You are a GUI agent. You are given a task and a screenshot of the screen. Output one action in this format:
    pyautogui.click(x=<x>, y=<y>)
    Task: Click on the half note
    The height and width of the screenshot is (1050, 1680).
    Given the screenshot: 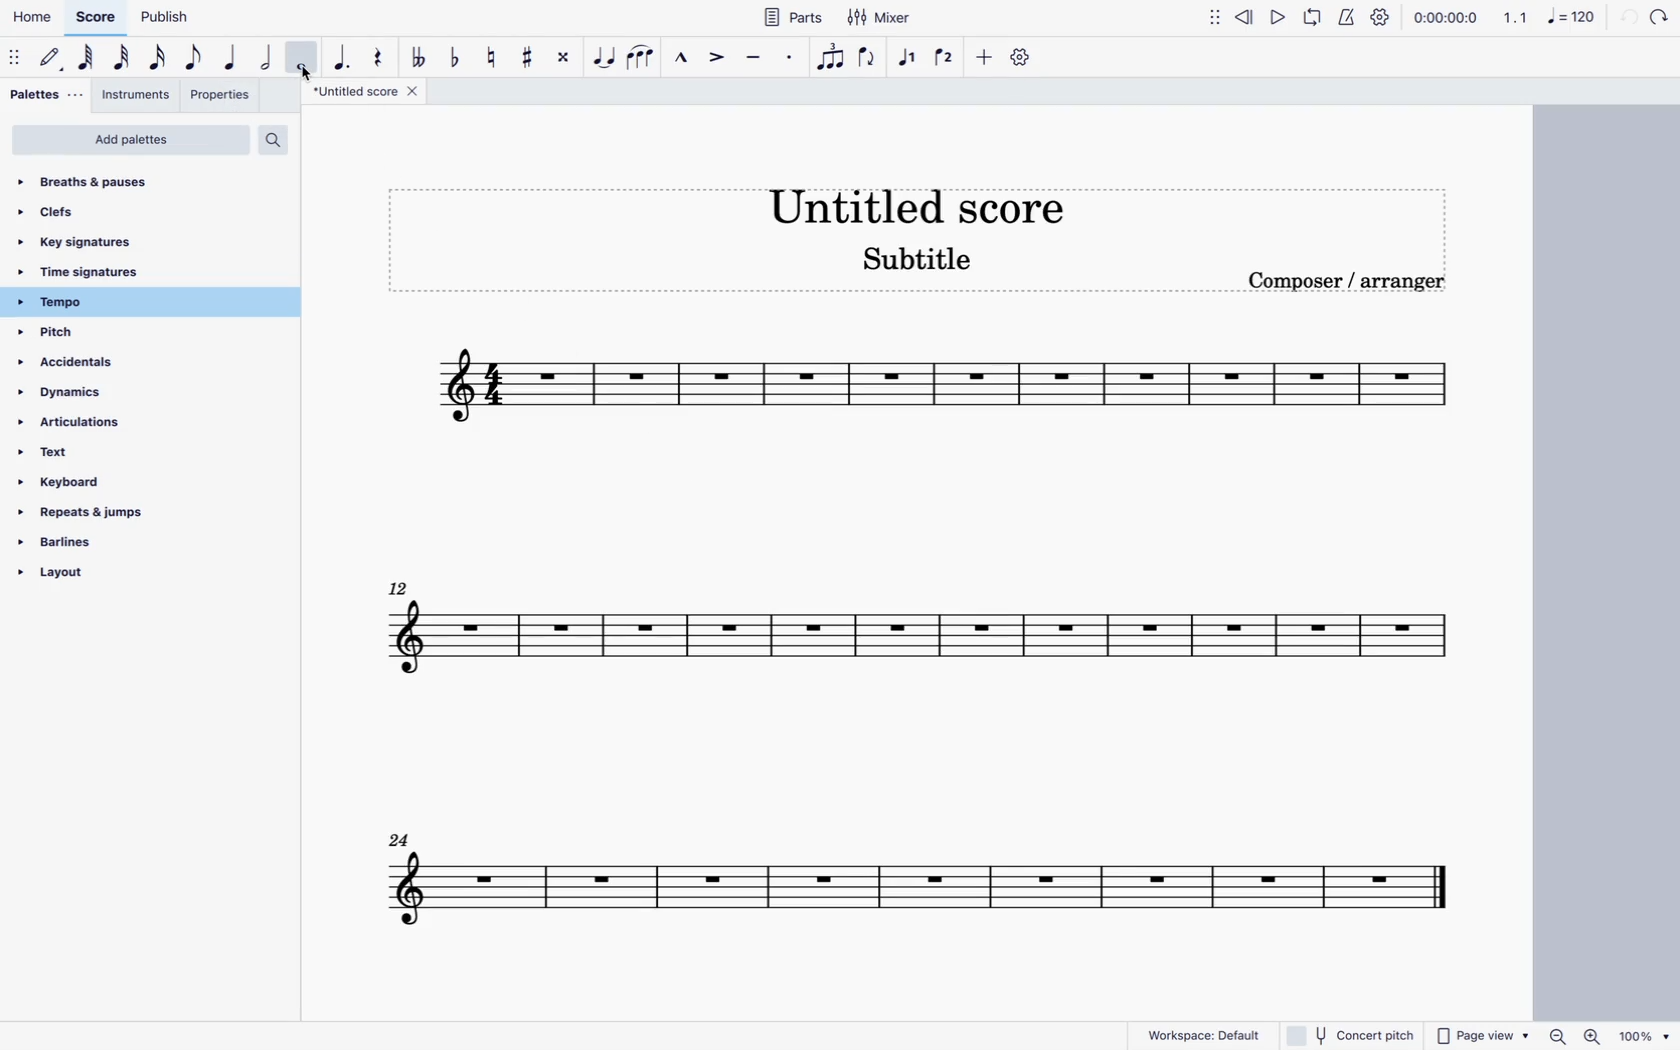 What is the action you would take?
    pyautogui.click(x=265, y=57)
    